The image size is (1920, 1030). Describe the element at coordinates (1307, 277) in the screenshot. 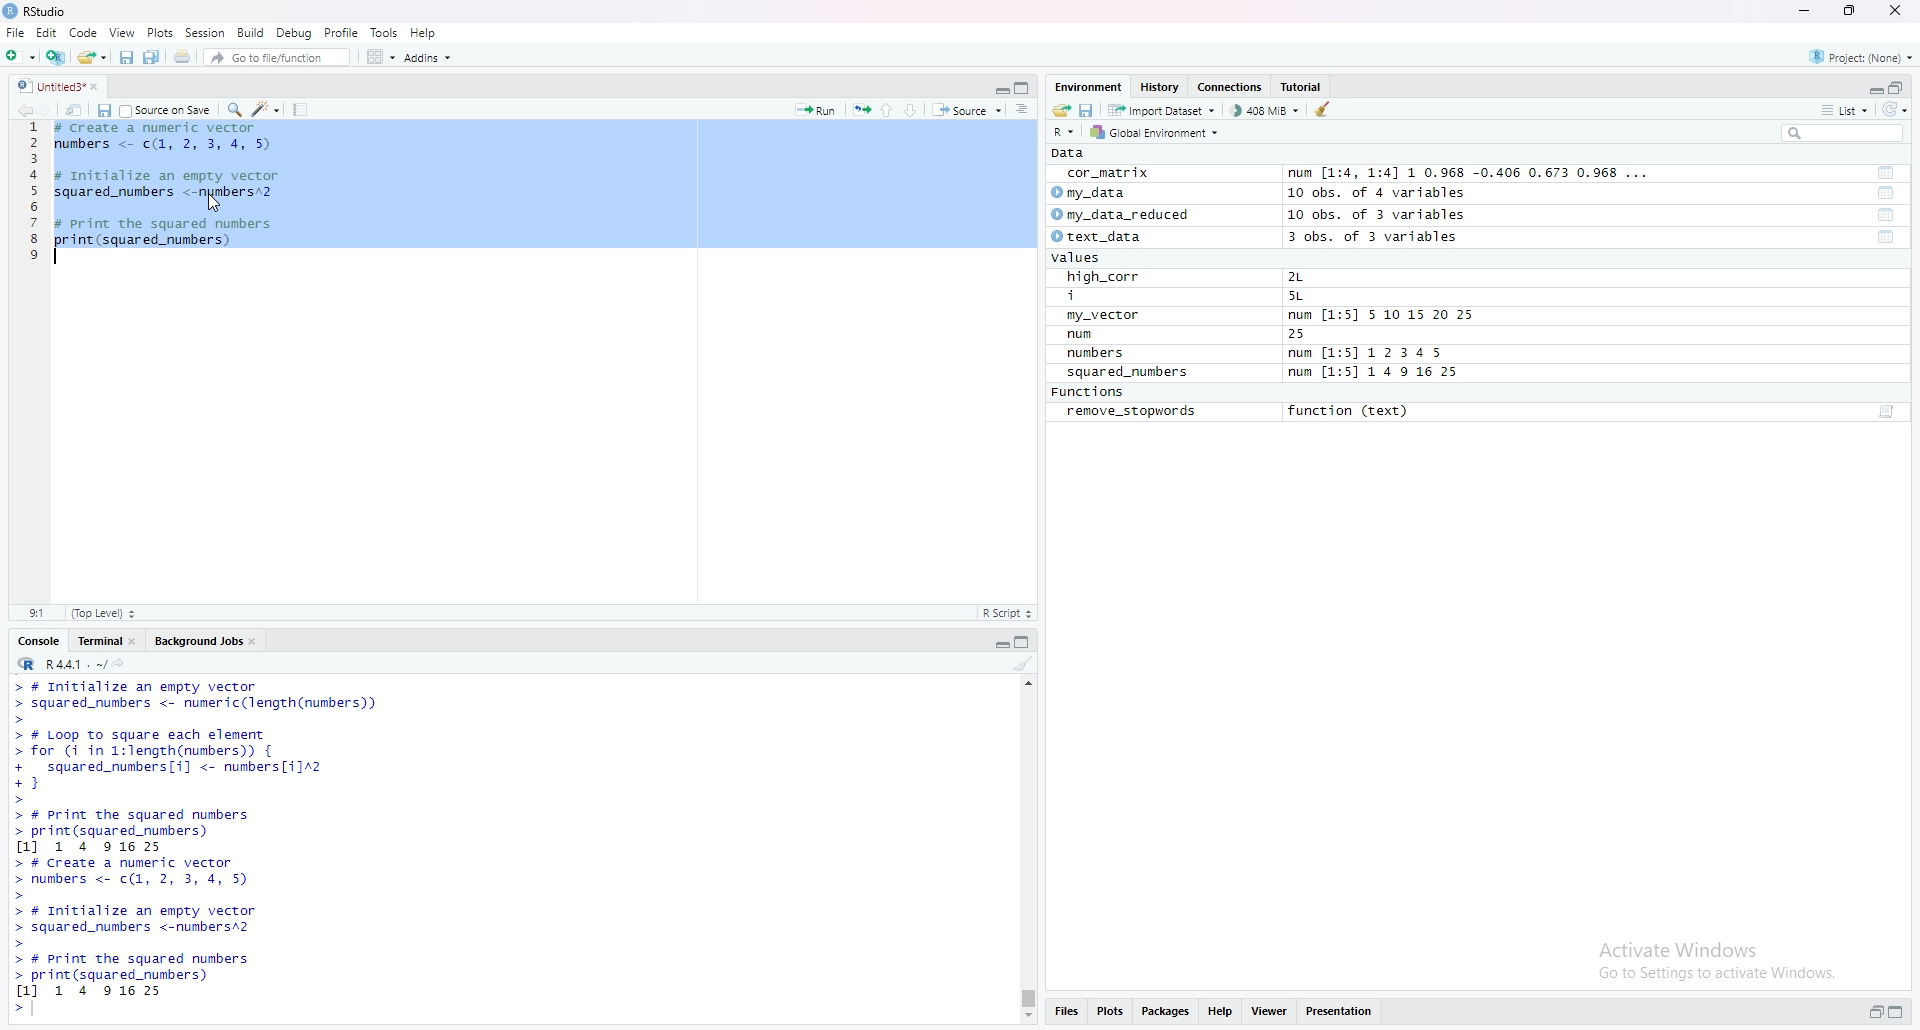

I see `2L` at that location.